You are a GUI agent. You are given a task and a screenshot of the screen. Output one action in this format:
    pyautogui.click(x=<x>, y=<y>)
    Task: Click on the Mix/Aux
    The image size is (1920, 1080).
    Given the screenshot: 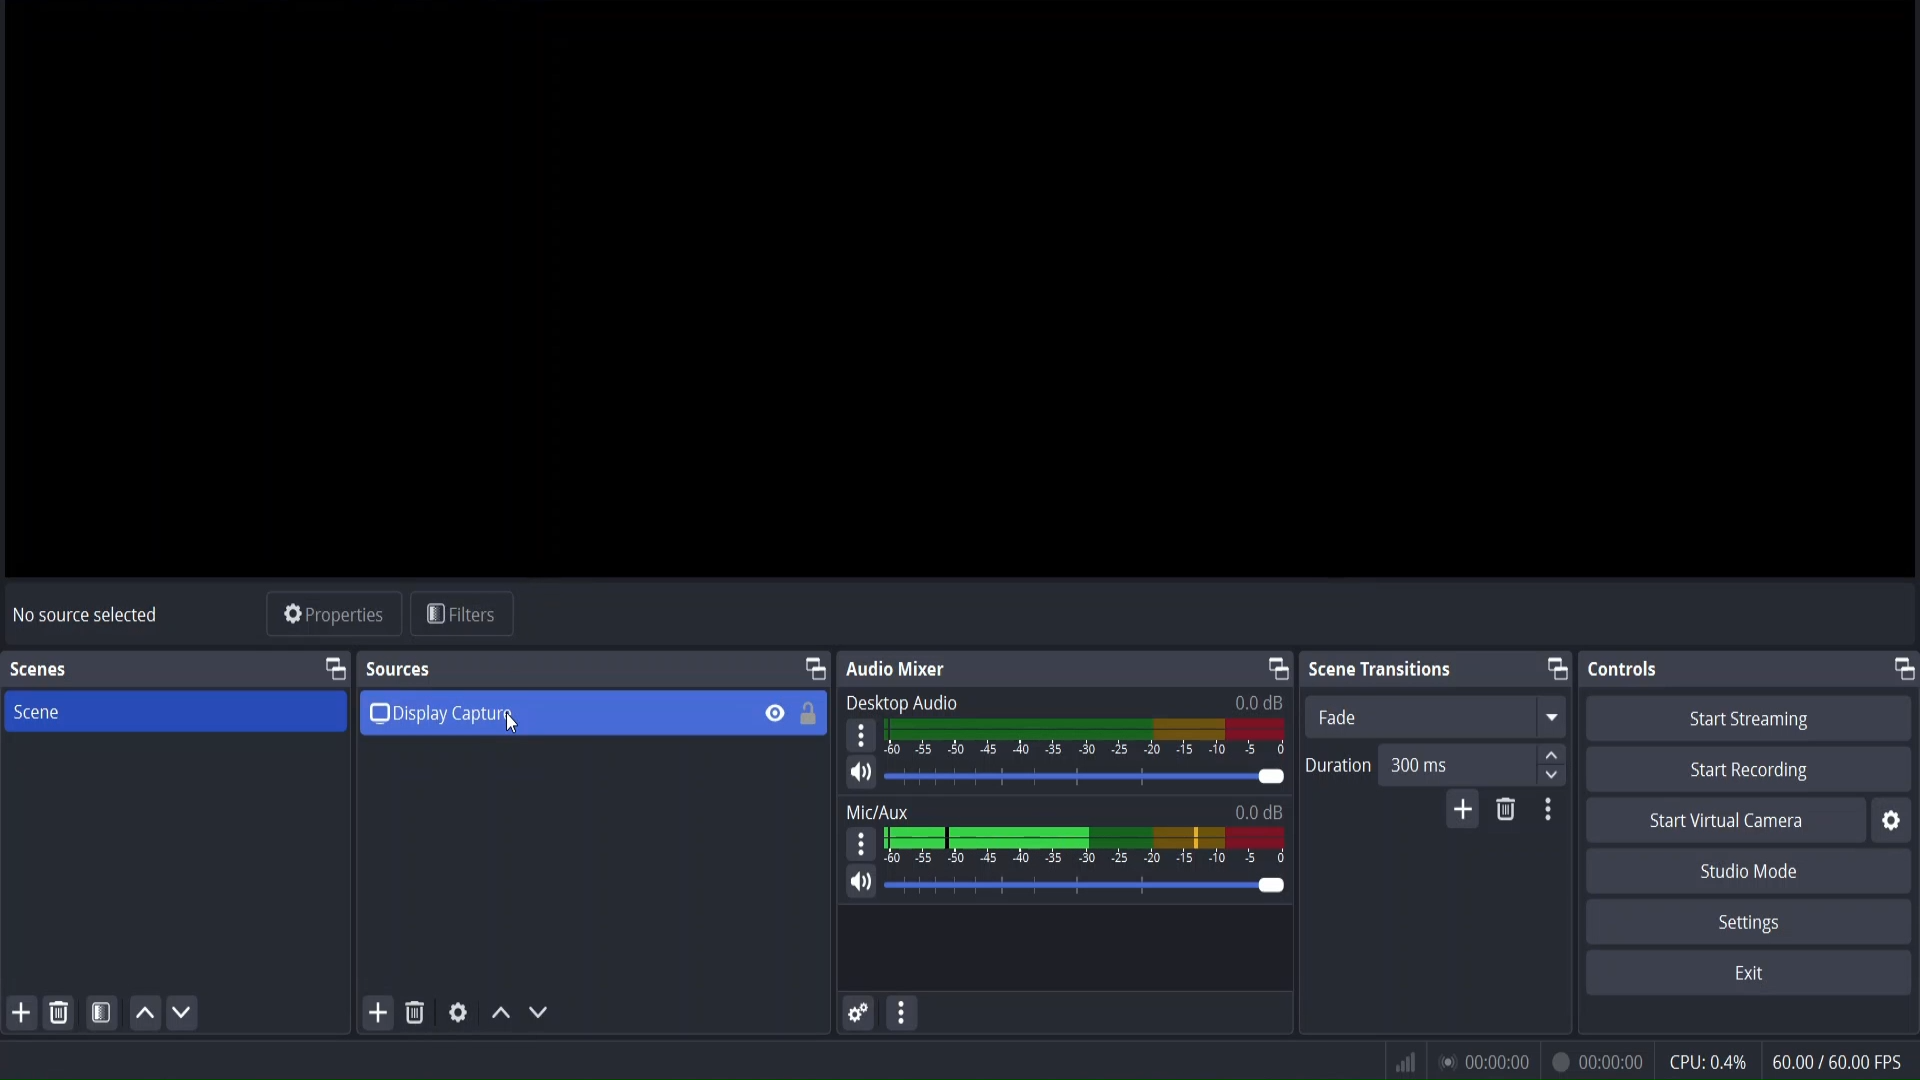 What is the action you would take?
    pyautogui.click(x=874, y=811)
    